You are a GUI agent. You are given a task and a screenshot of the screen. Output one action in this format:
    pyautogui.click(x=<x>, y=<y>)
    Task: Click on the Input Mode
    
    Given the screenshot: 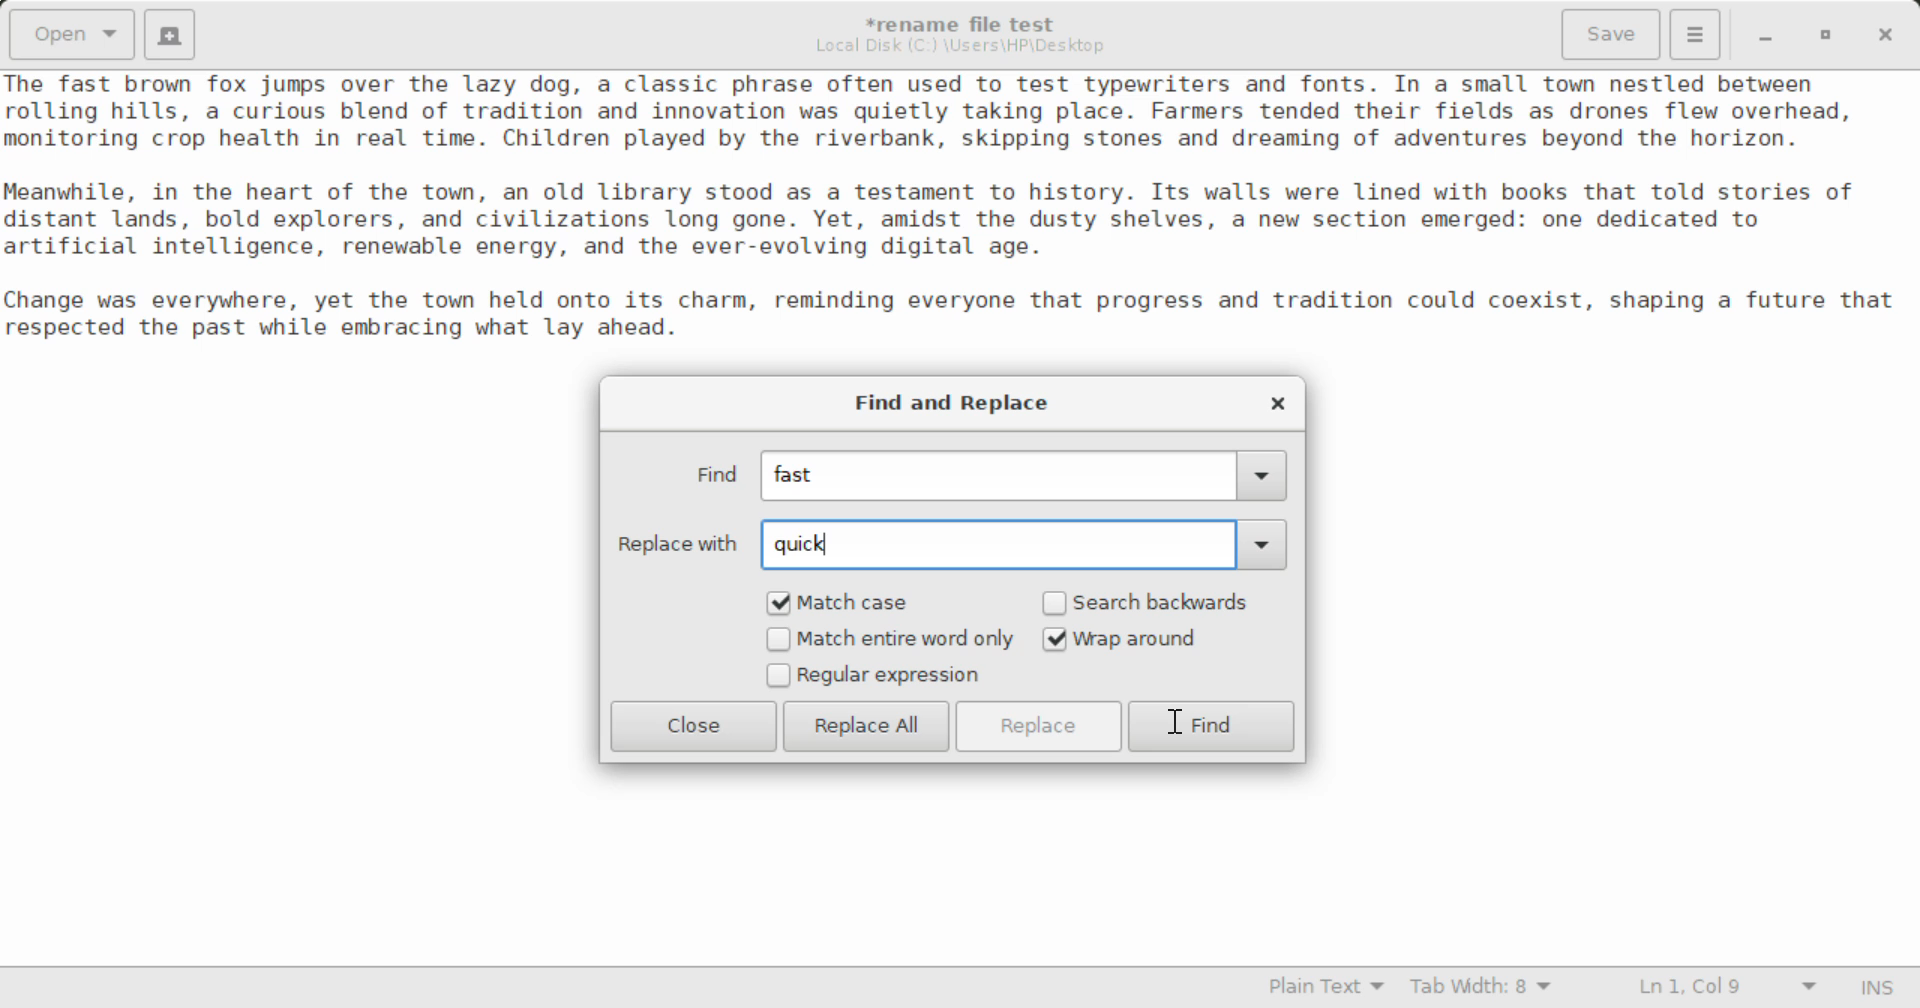 What is the action you would take?
    pyautogui.click(x=1882, y=985)
    